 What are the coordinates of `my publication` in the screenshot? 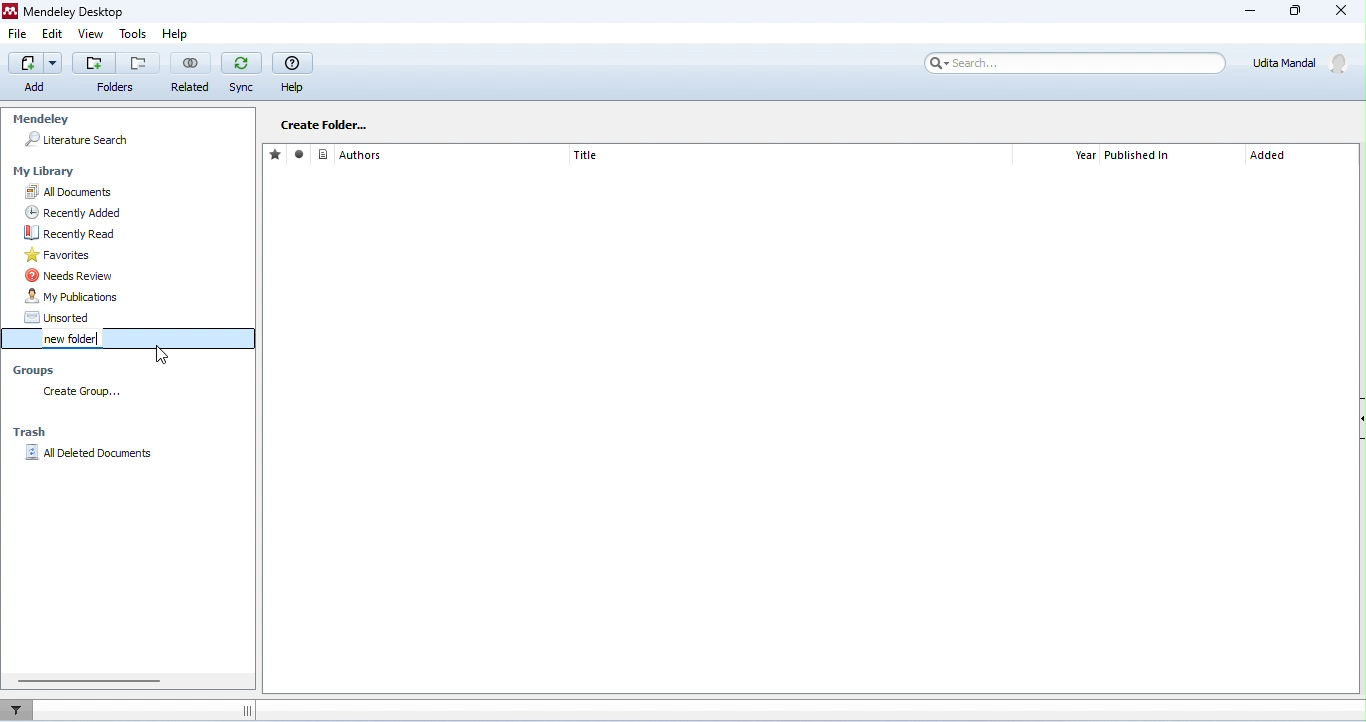 It's located at (137, 297).